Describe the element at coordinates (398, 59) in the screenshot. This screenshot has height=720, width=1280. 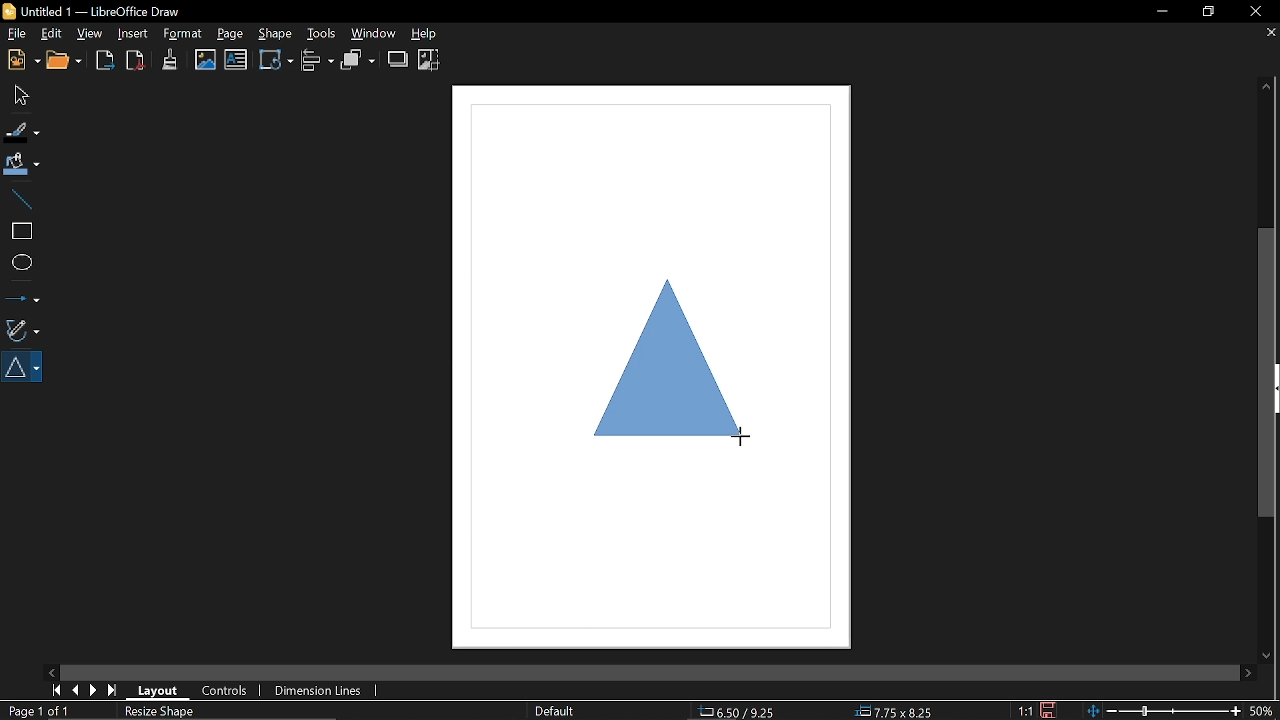
I see `Shadow` at that location.